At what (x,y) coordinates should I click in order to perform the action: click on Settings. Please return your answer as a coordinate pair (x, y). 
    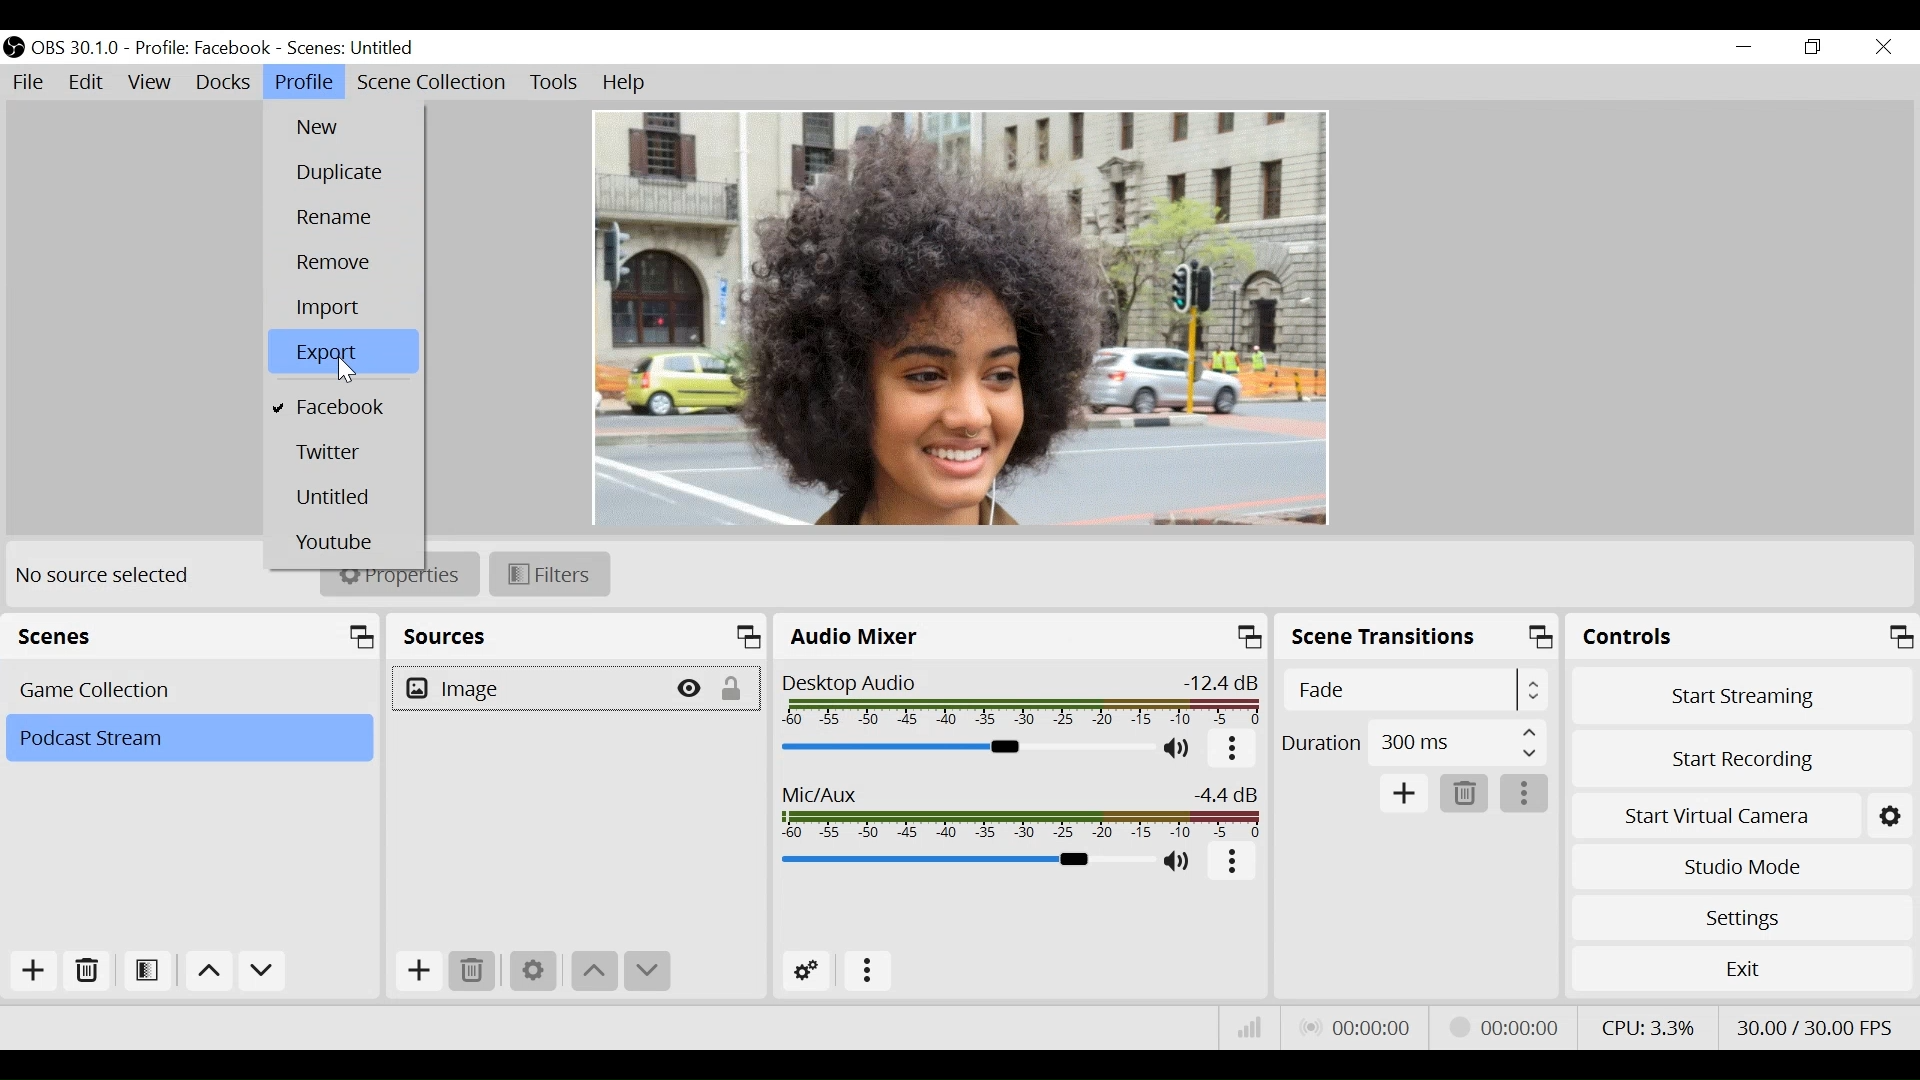
    Looking at the image, I should click on (535, 973).